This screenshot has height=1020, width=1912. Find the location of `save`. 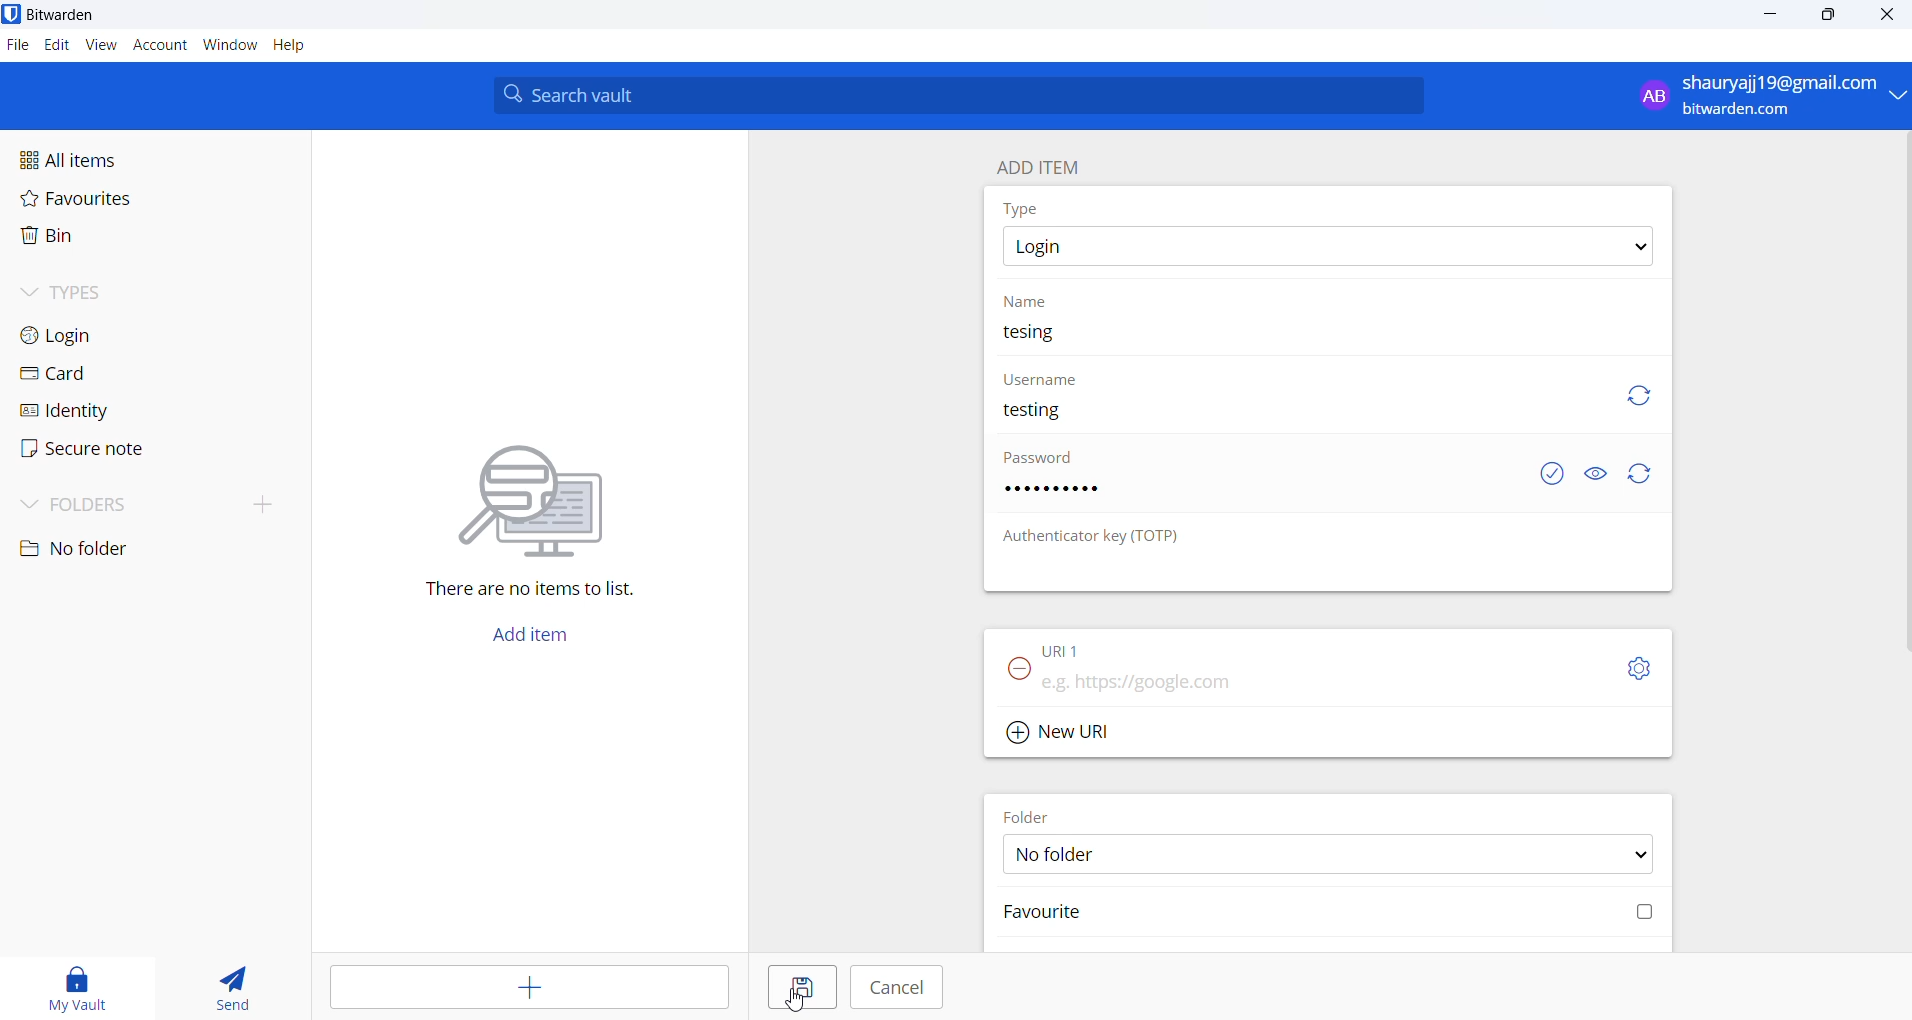

save is located at coordinates (800, 992).